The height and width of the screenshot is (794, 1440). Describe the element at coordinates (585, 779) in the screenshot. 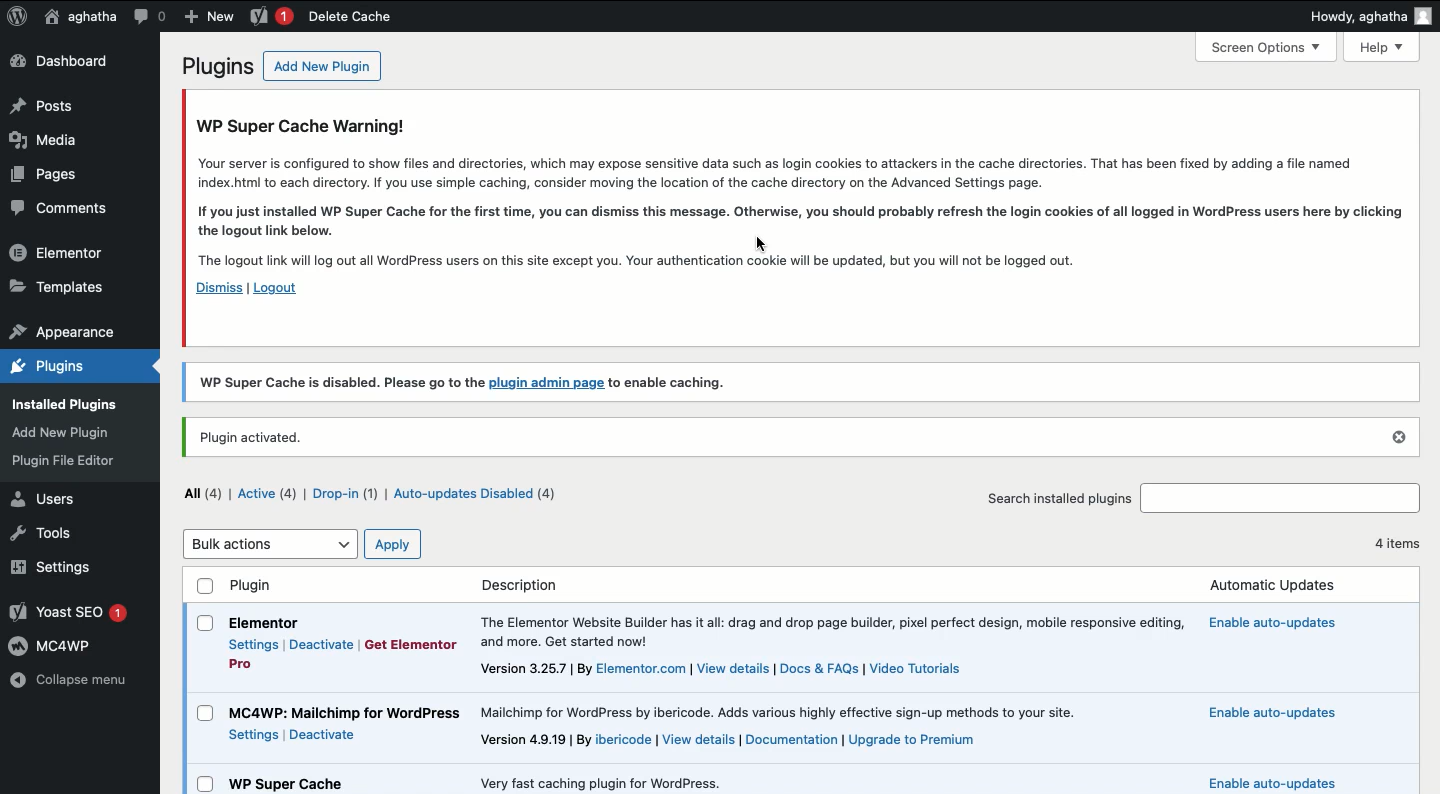

I see `Very fast caching plugin for WordPress.` at that location.